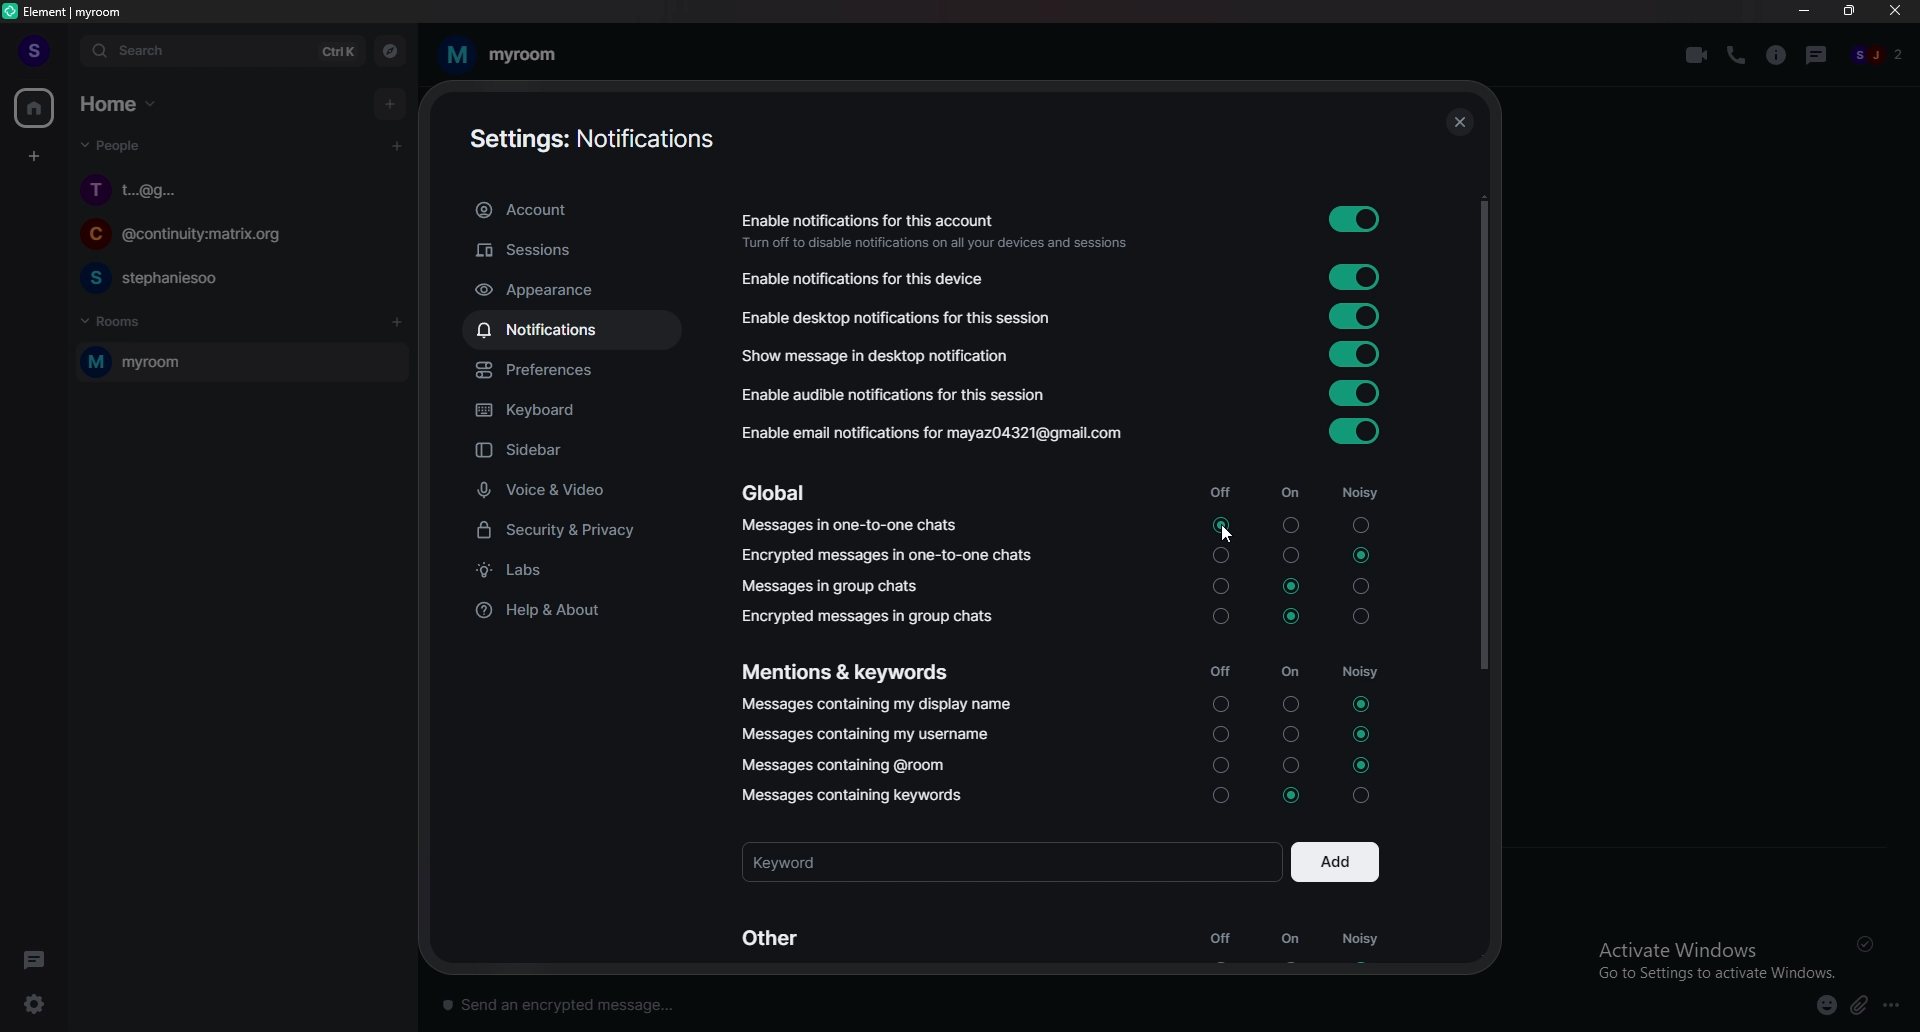  Describe the element at coordinates (1736, 56) in the screenshot. I see `voice call` at that location.